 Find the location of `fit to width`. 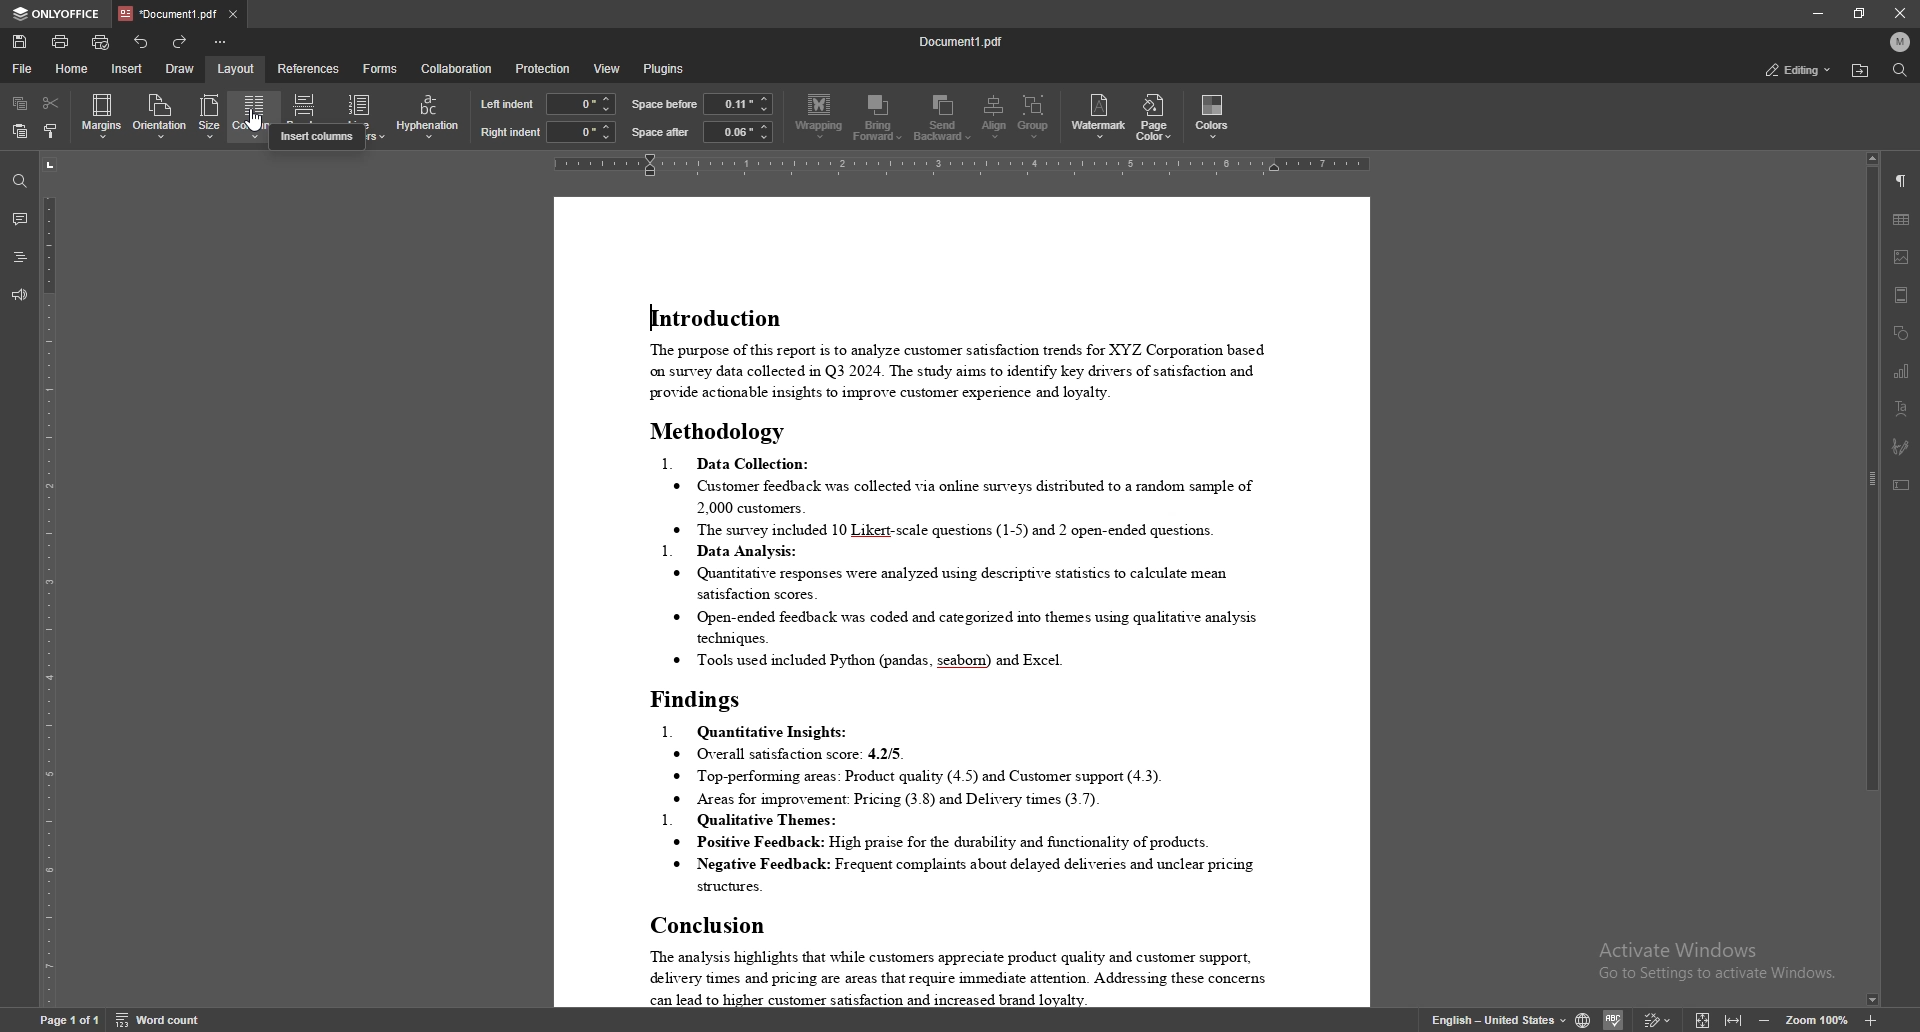

fit to width is located at coordinates (1736, 1019).